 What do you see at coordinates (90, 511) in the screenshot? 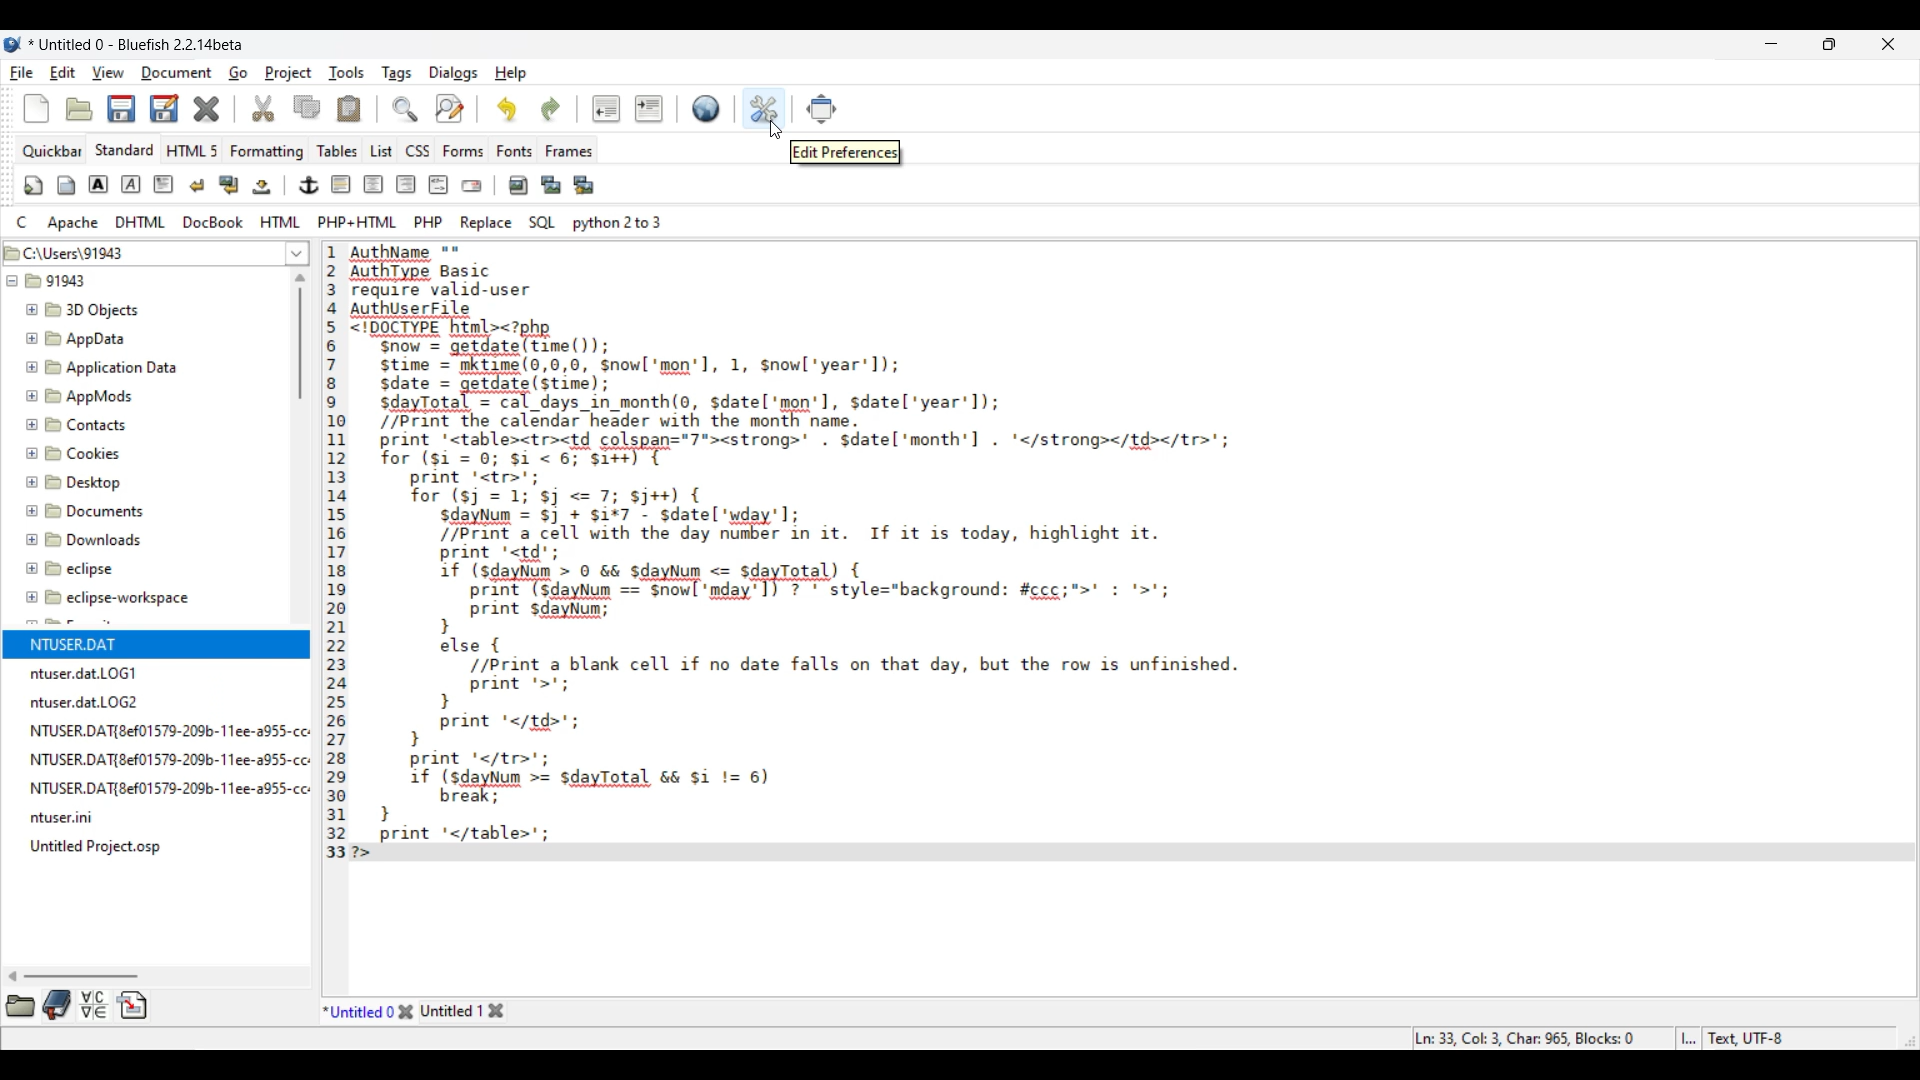
I see `Documents` at bounding box center [90, 511].